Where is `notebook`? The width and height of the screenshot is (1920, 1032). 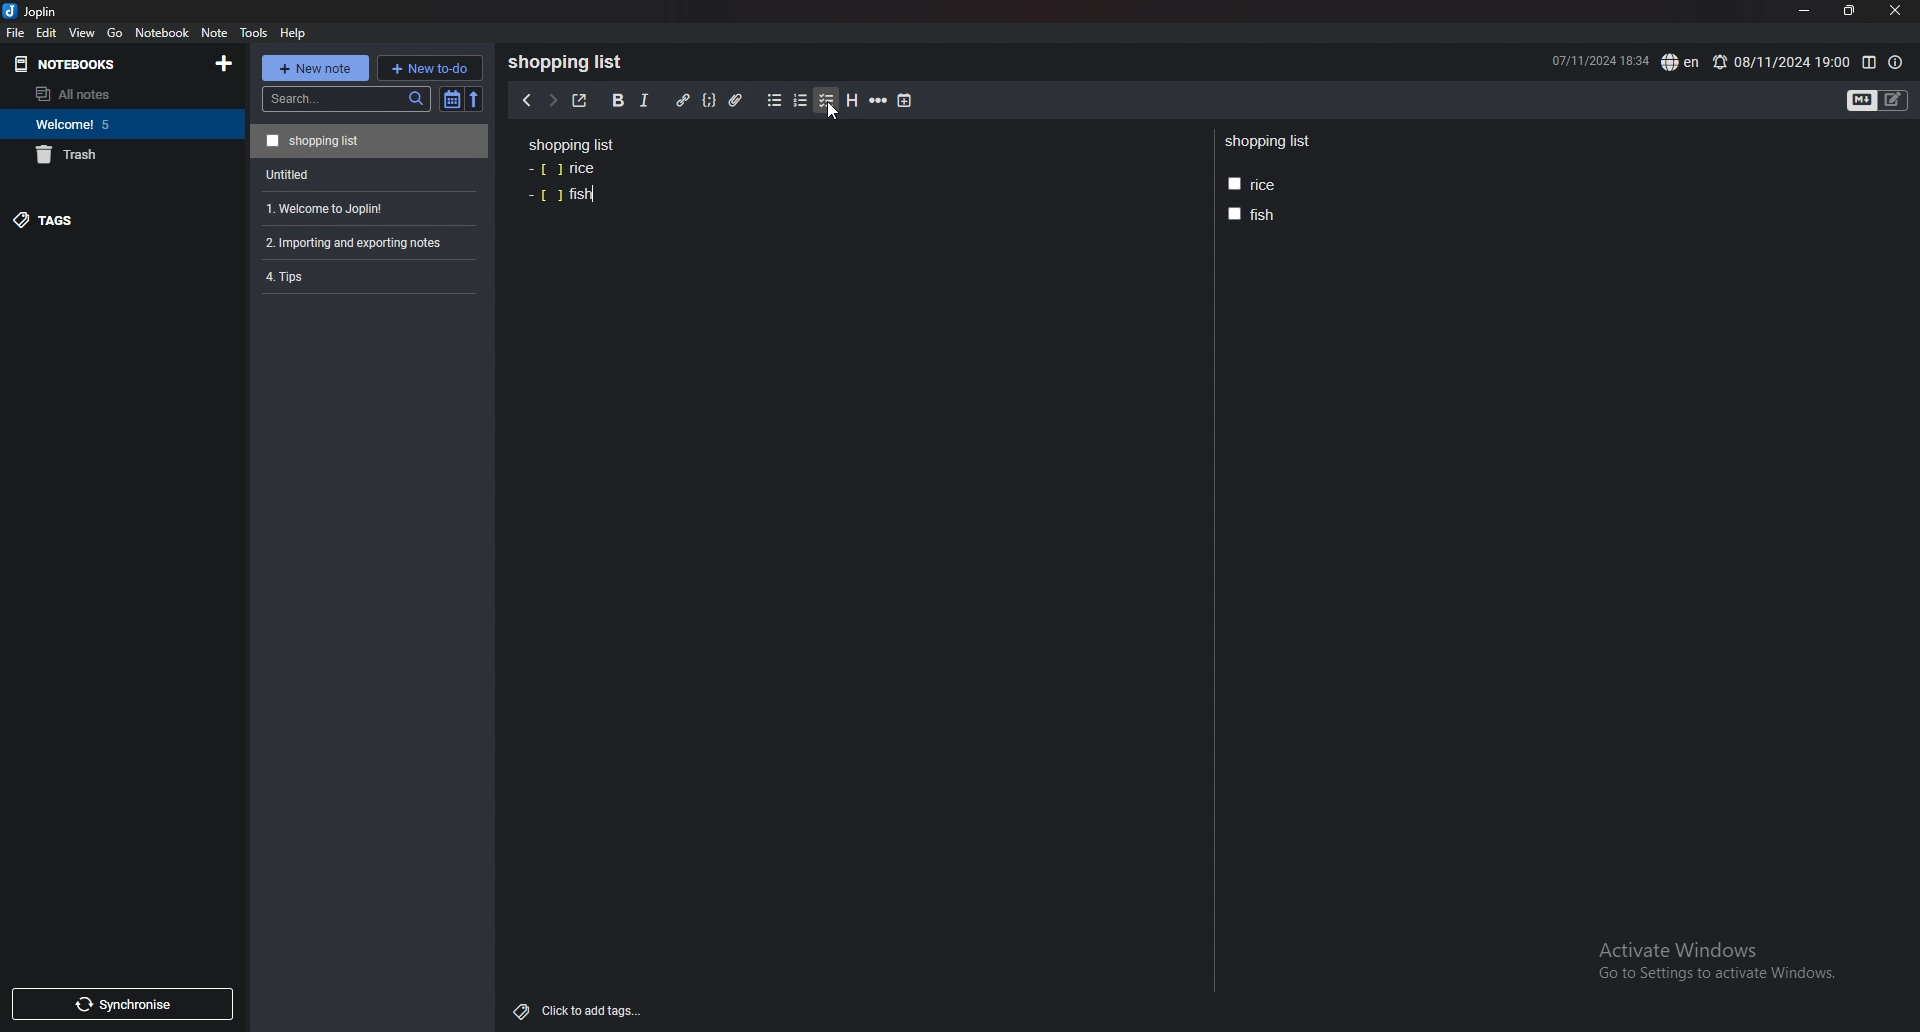 notebook is located at coordinates (163, 32).